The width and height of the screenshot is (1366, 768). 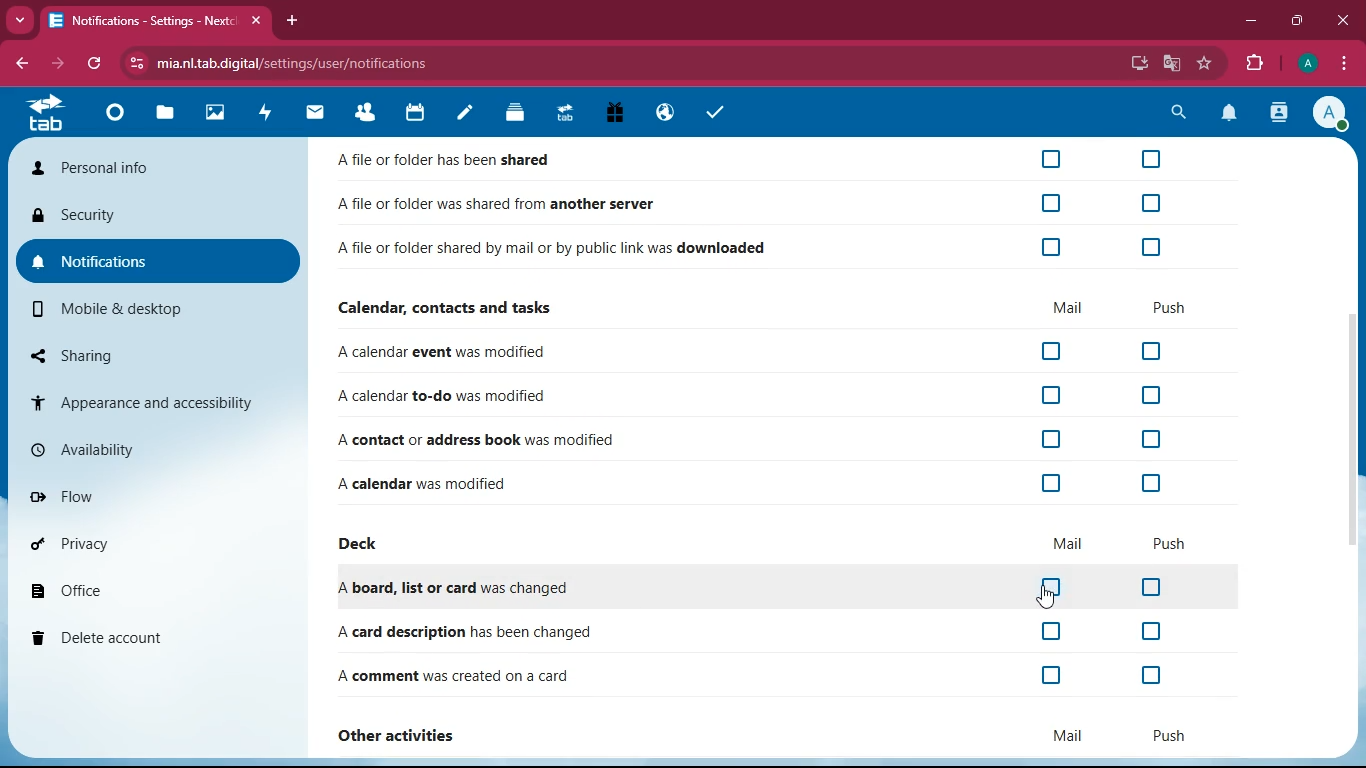 What do you see at coordinates (1065, 736) in the screenshot?
I see `mail` at bounding box center [1065, 736].